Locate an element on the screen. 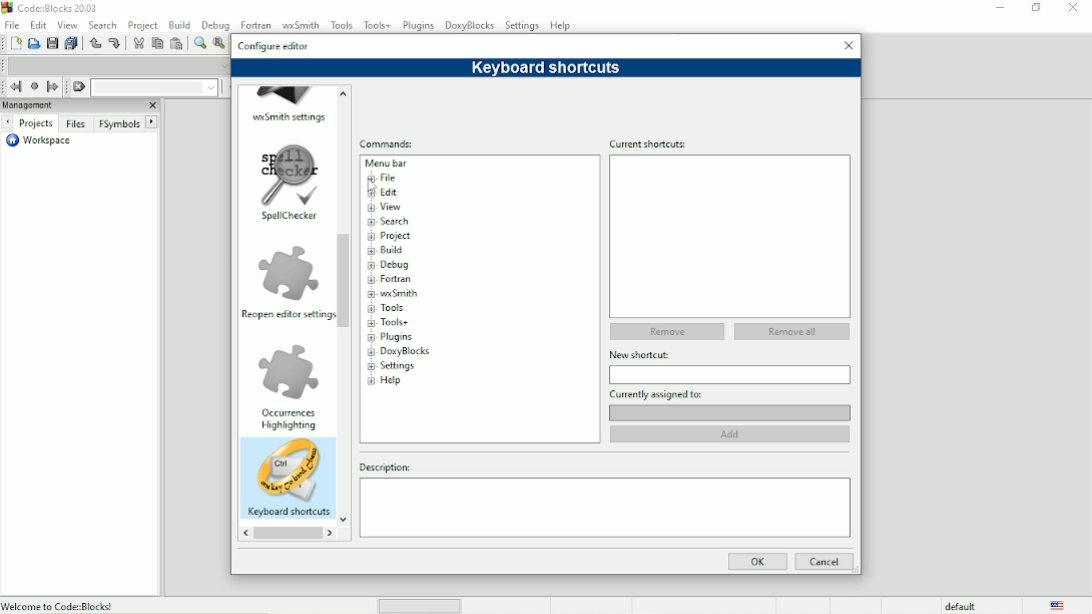 This screenshot has height=614, width=1092. Help is located at coordinates (562, 25).